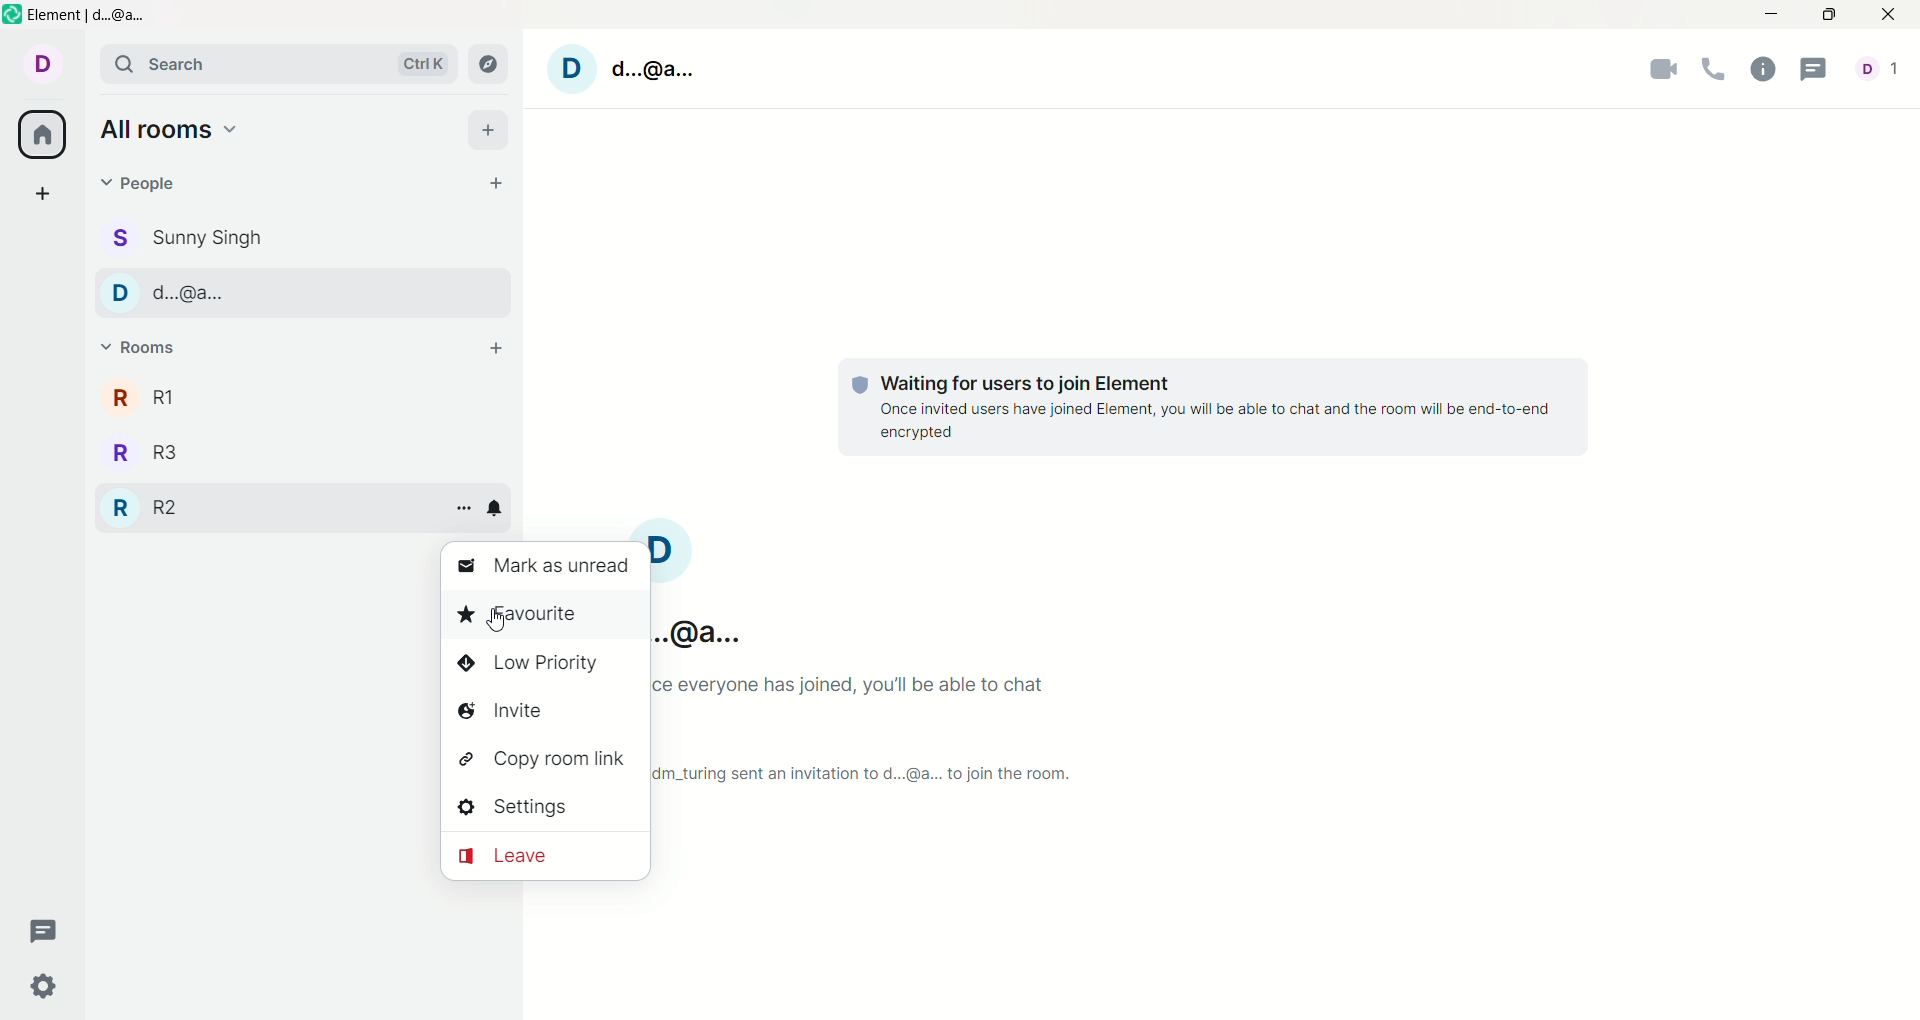  Describe the element at coordinates (495, 509) in the screenshot. I see `Notifications` at that location.